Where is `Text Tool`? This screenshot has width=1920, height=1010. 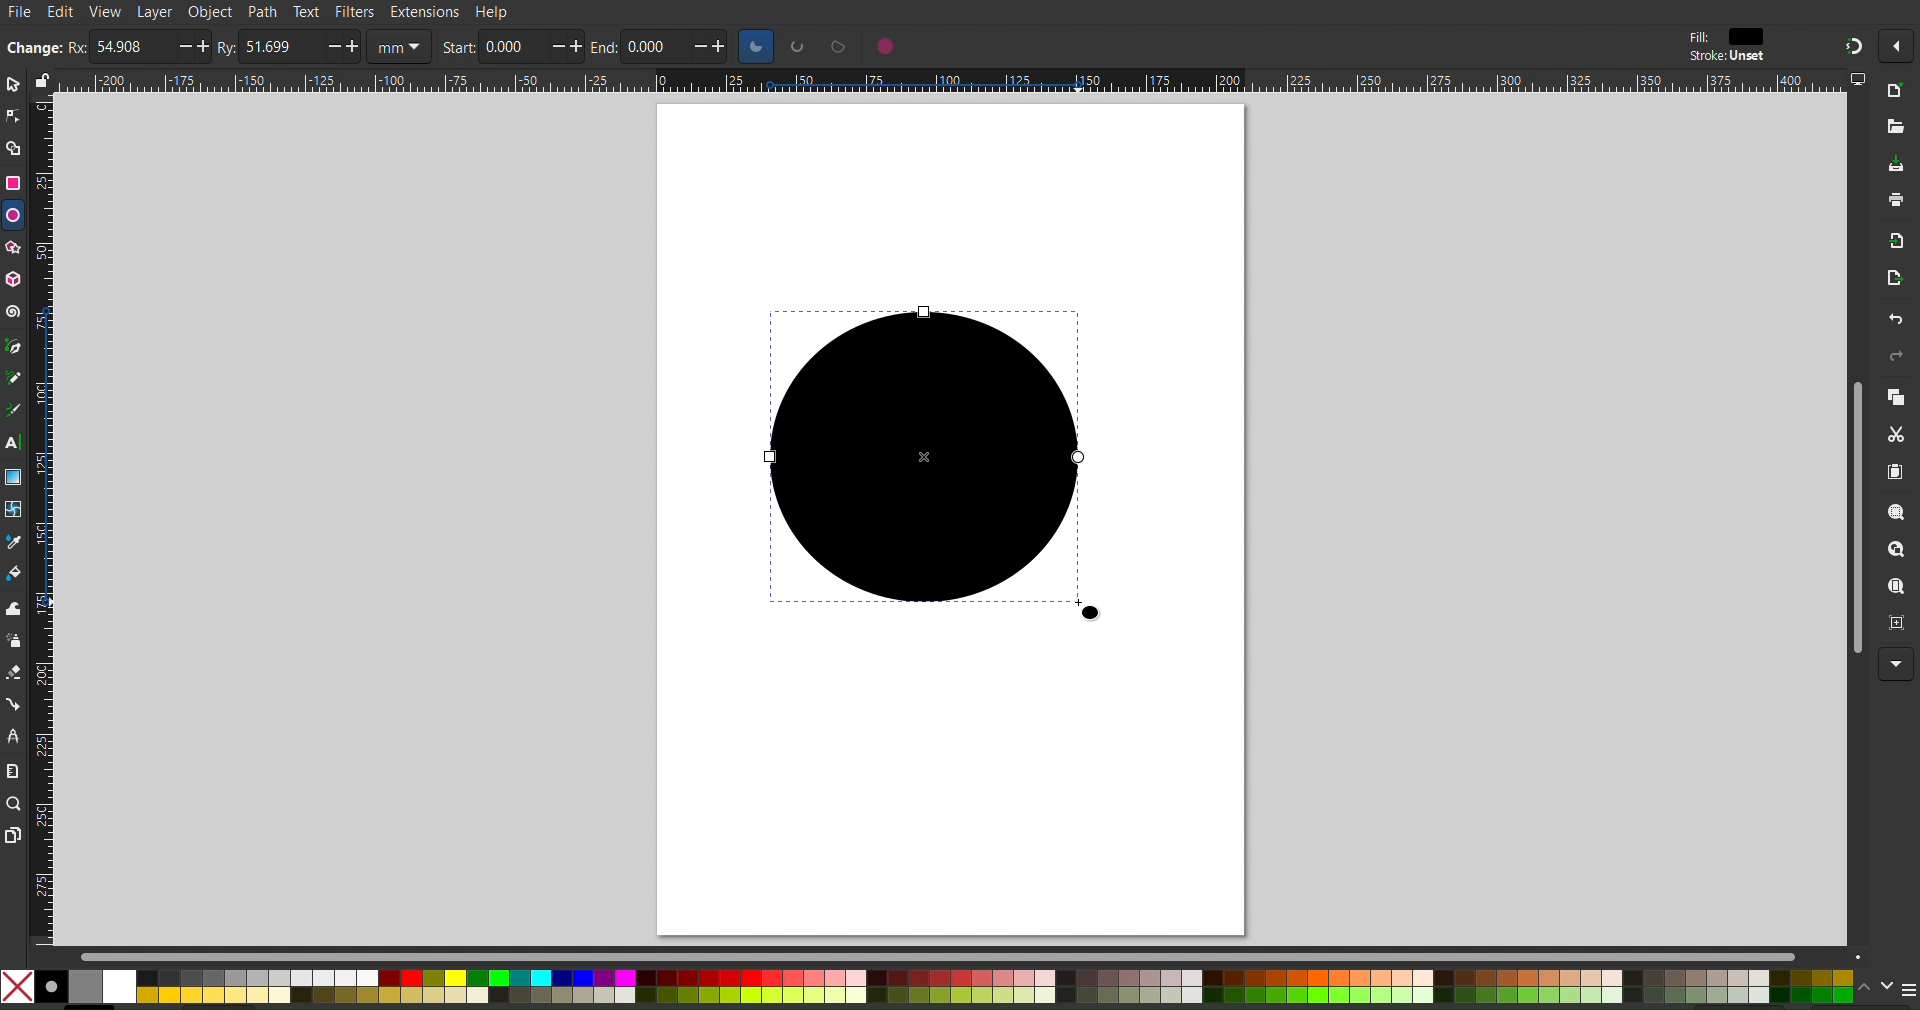
Text Tool is located at coordinates (14, 441).